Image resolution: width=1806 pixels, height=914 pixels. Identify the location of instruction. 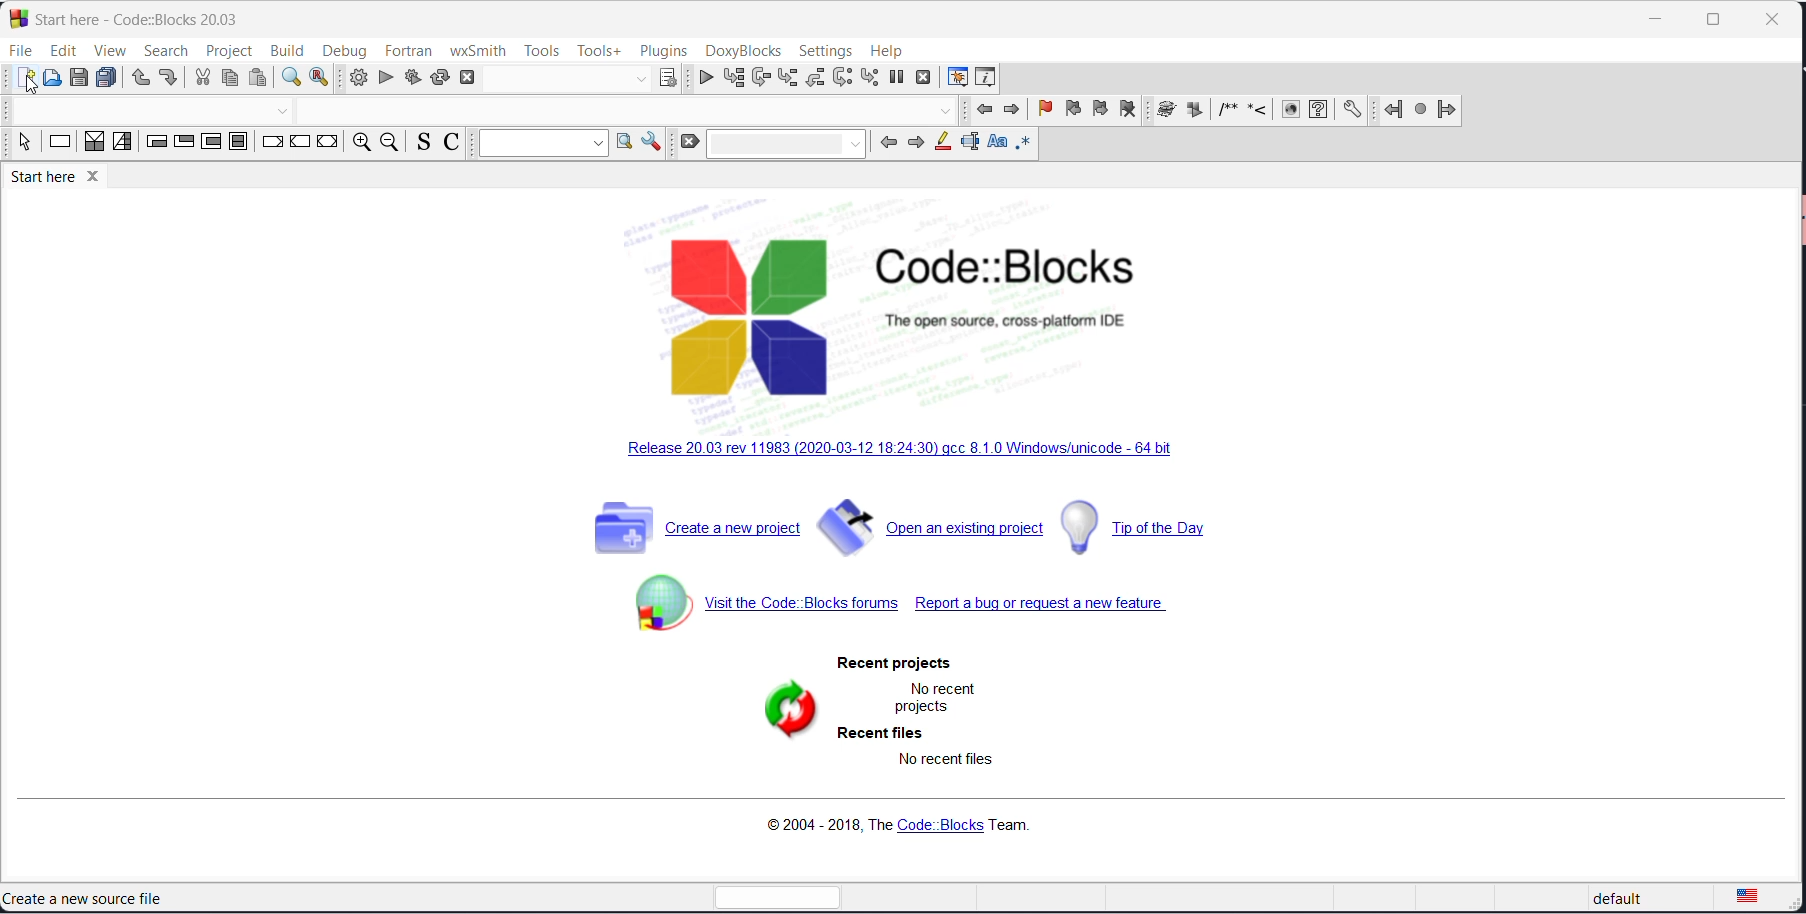
(59, 146).